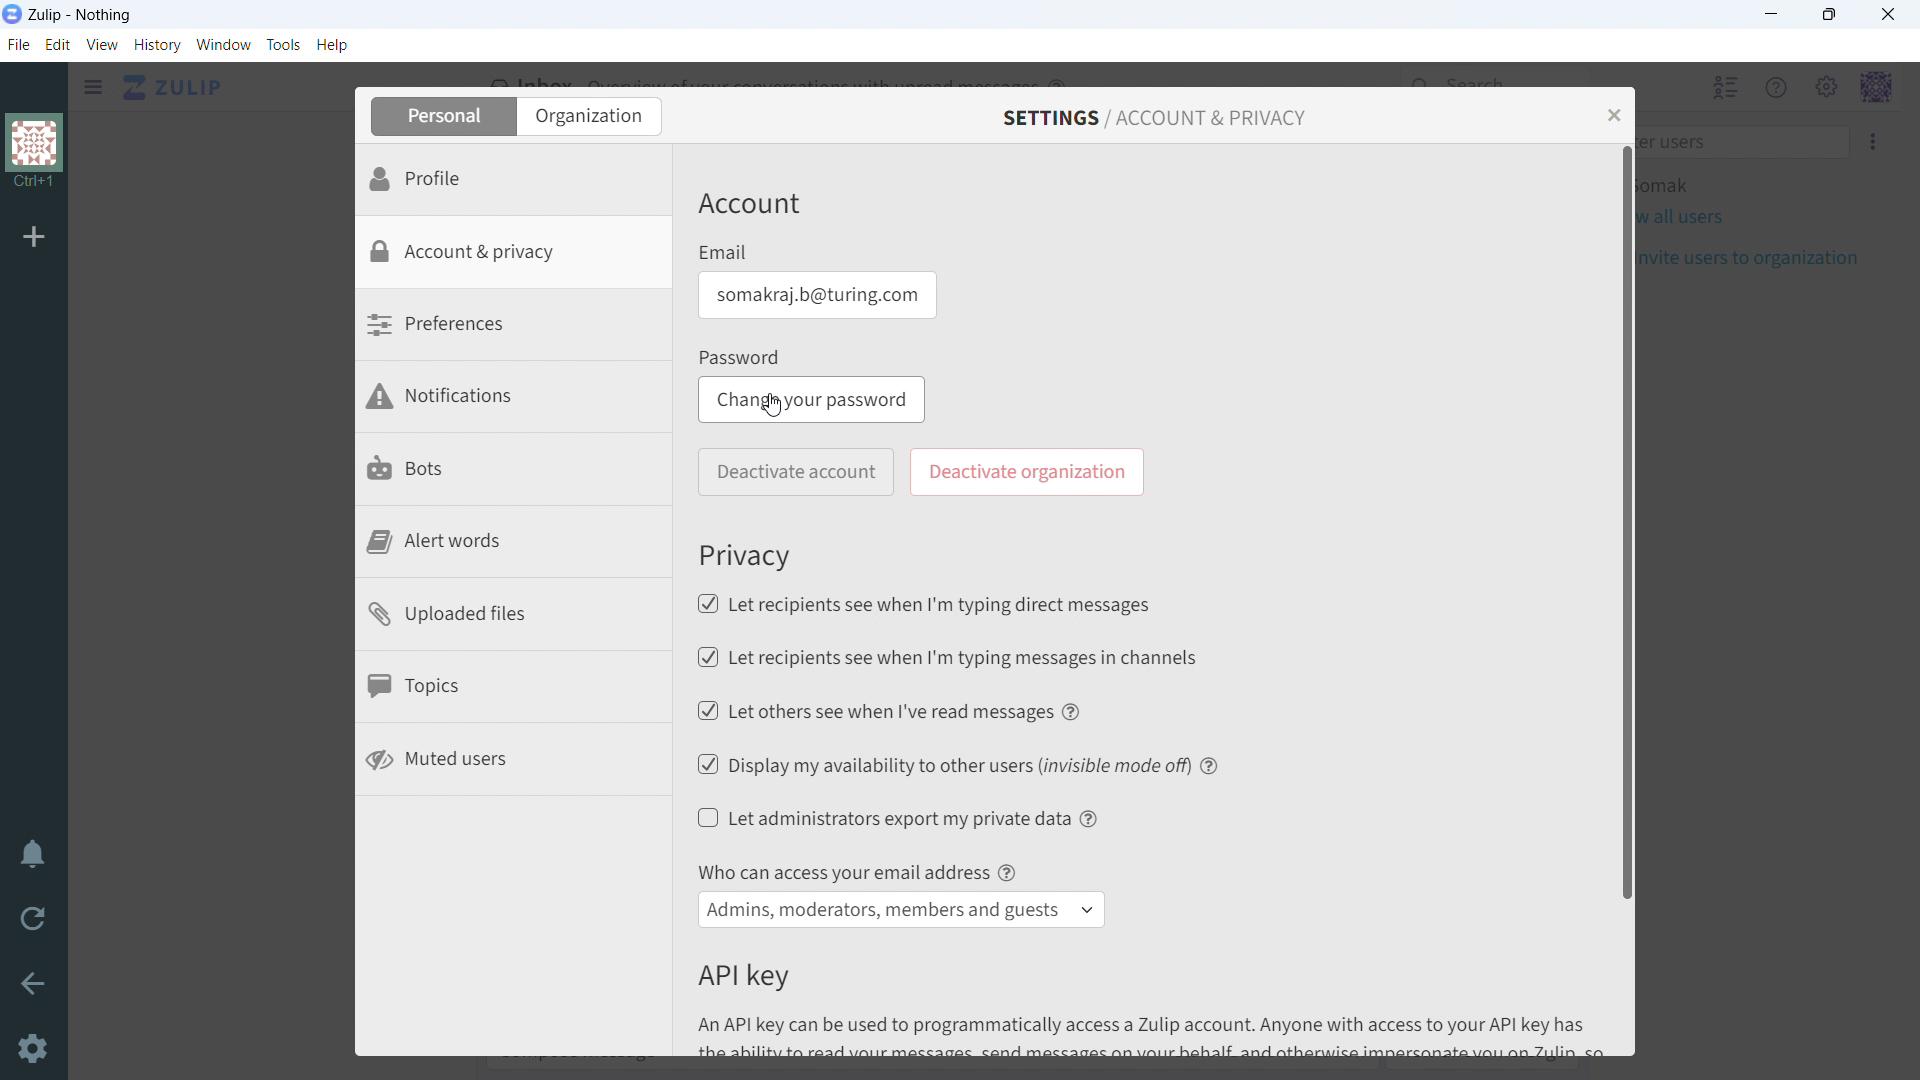 The height and width of the screenshot is (1080, 1920). What do you see at coordinates (796, 473) in the screenshot?
I see `deactivate account` at bounding box center [796, 473].